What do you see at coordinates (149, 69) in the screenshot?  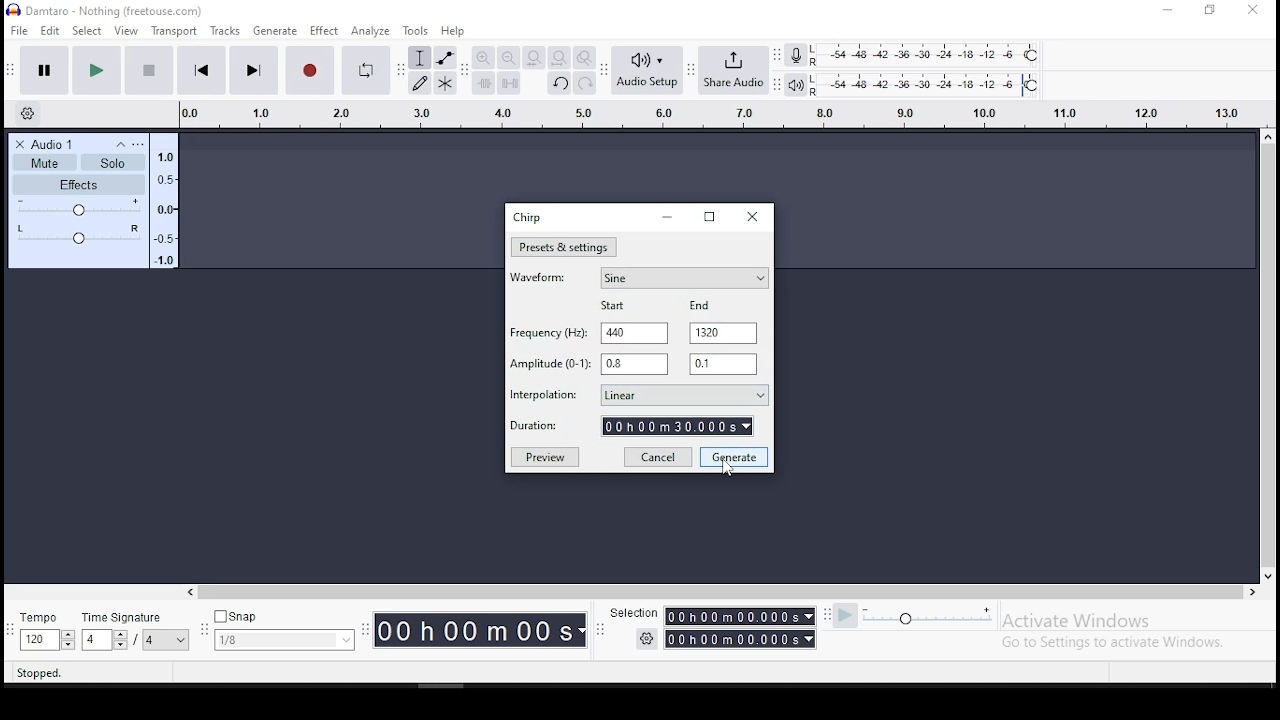 I see `stop` at bounding box center [149, 69].